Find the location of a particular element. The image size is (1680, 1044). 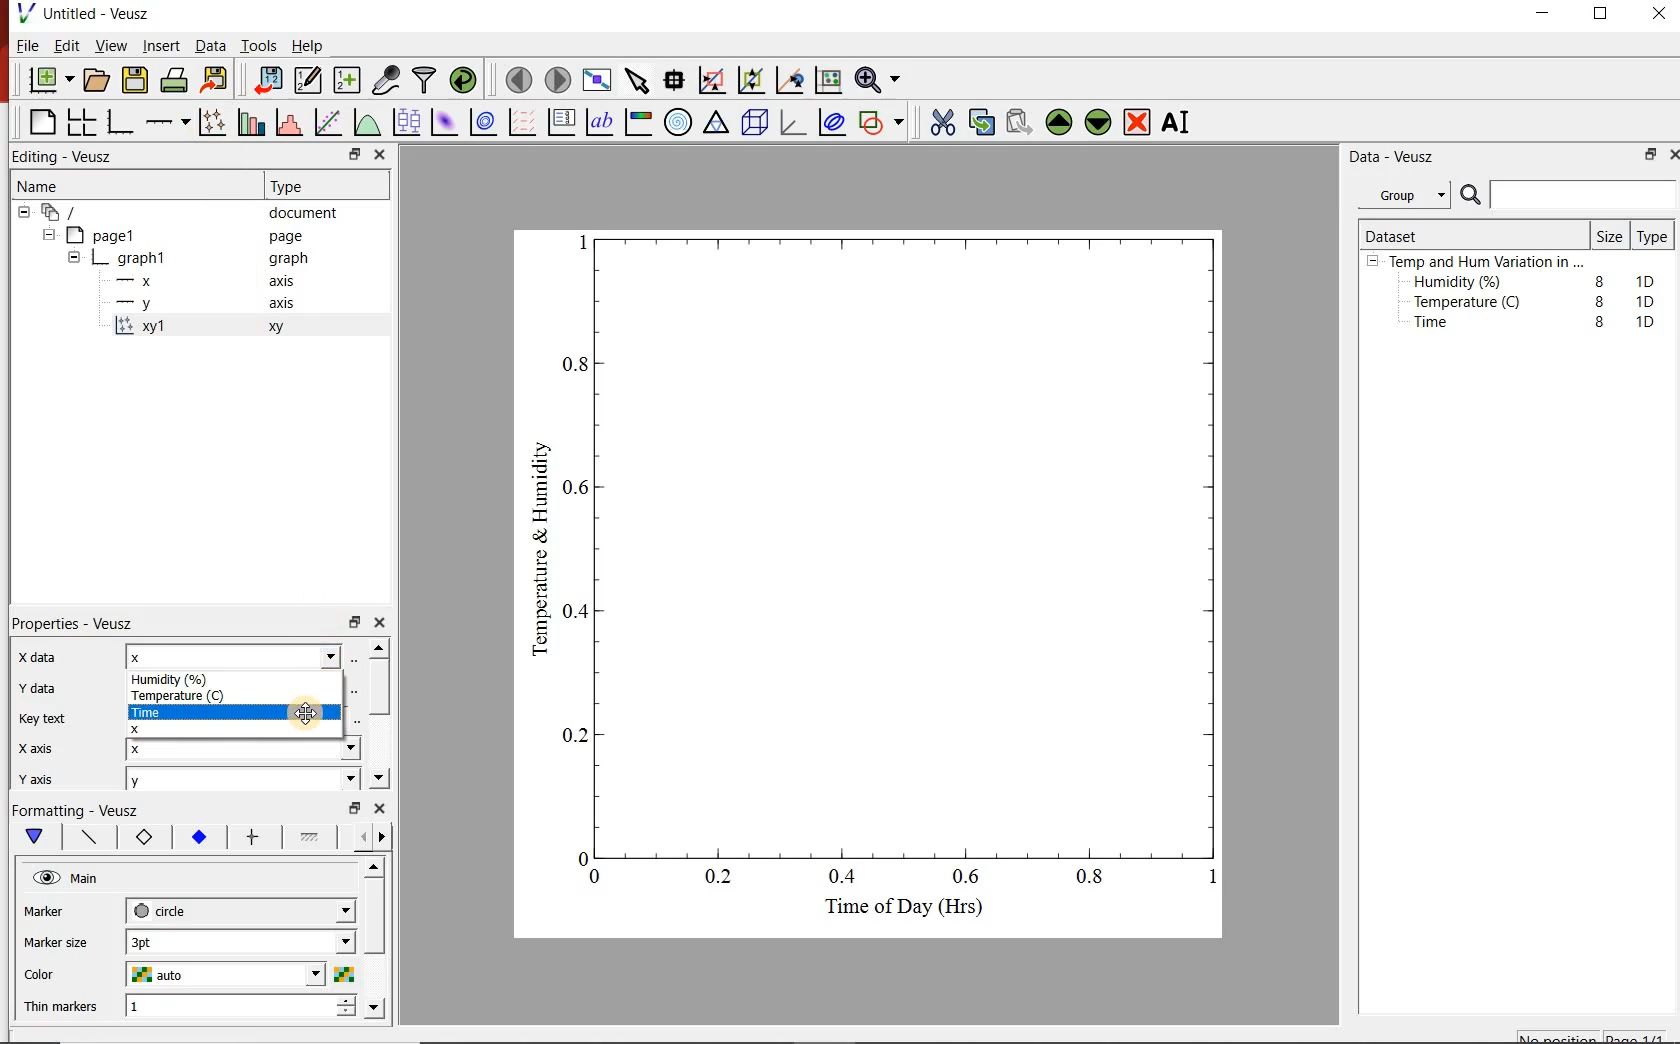

x axis is located at coordinates (48, 747).